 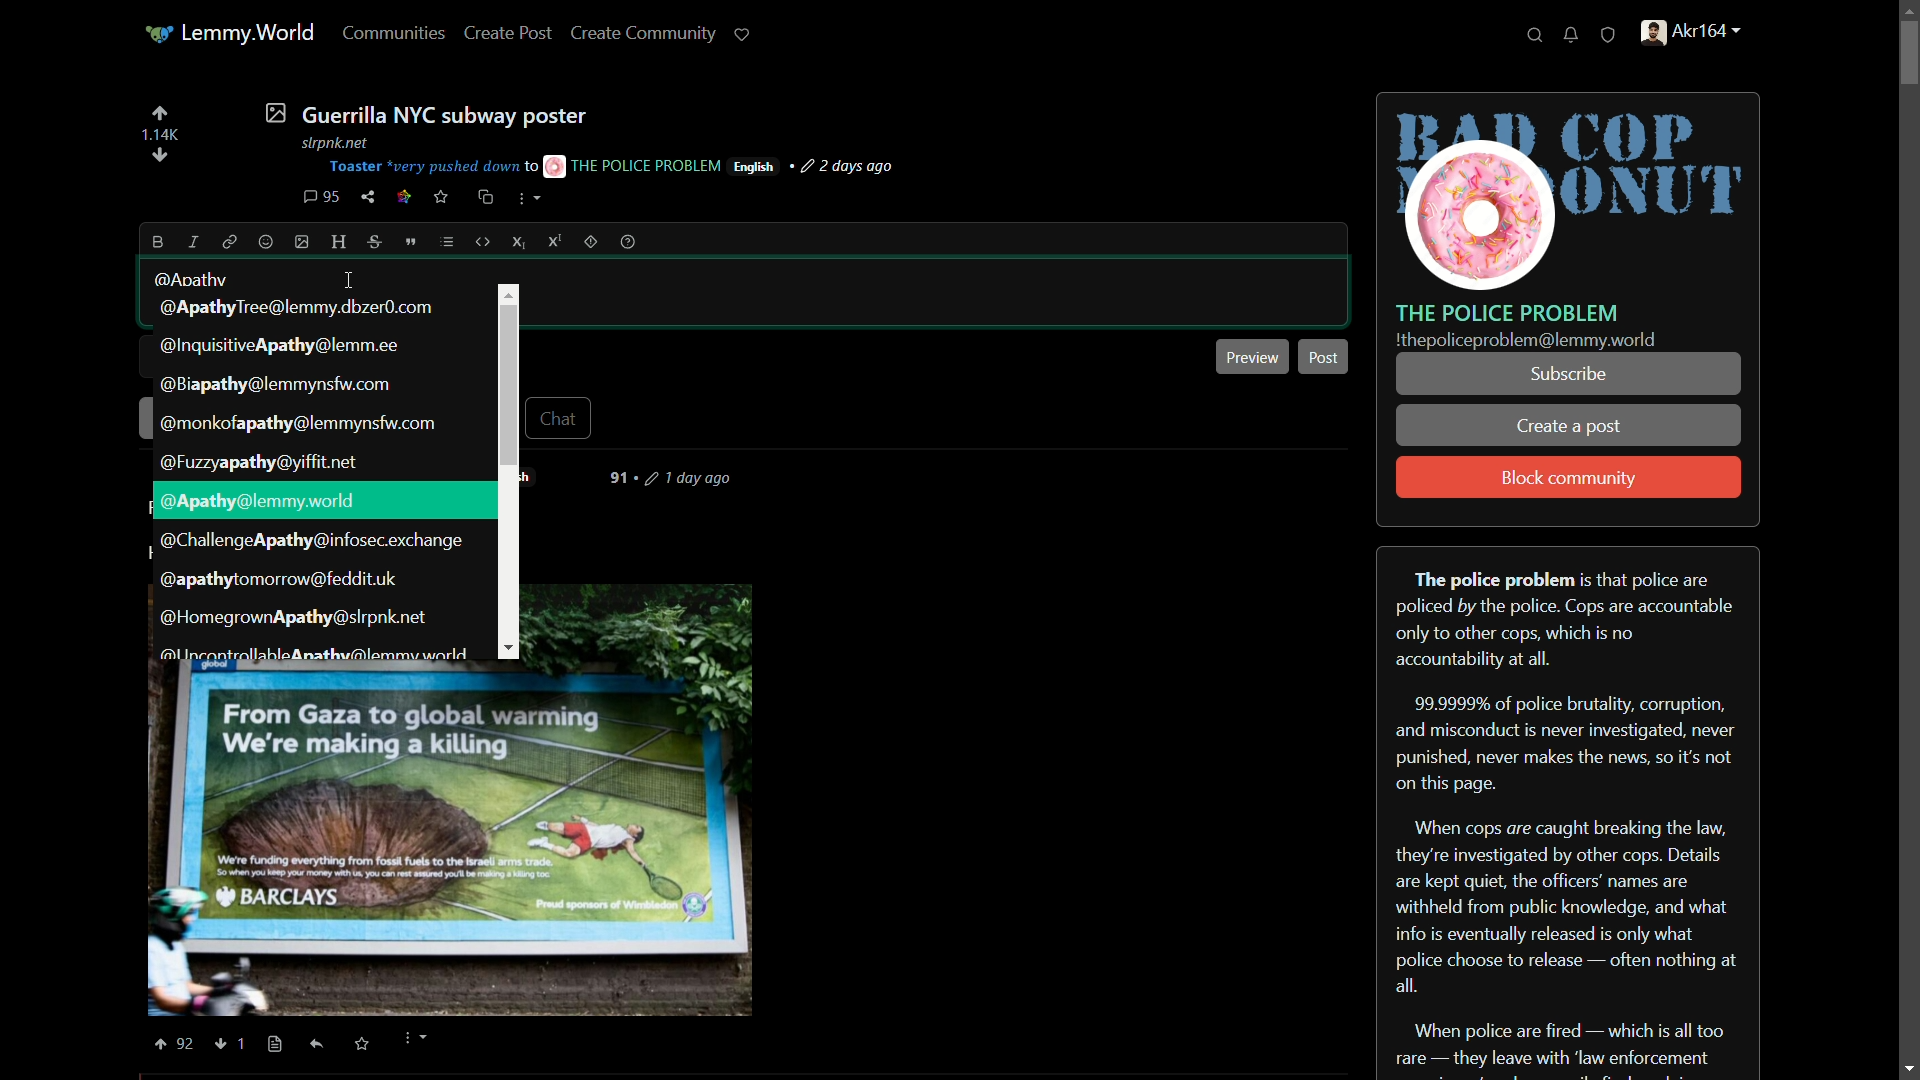 I want to click on bold, so click(x=159, y=242).